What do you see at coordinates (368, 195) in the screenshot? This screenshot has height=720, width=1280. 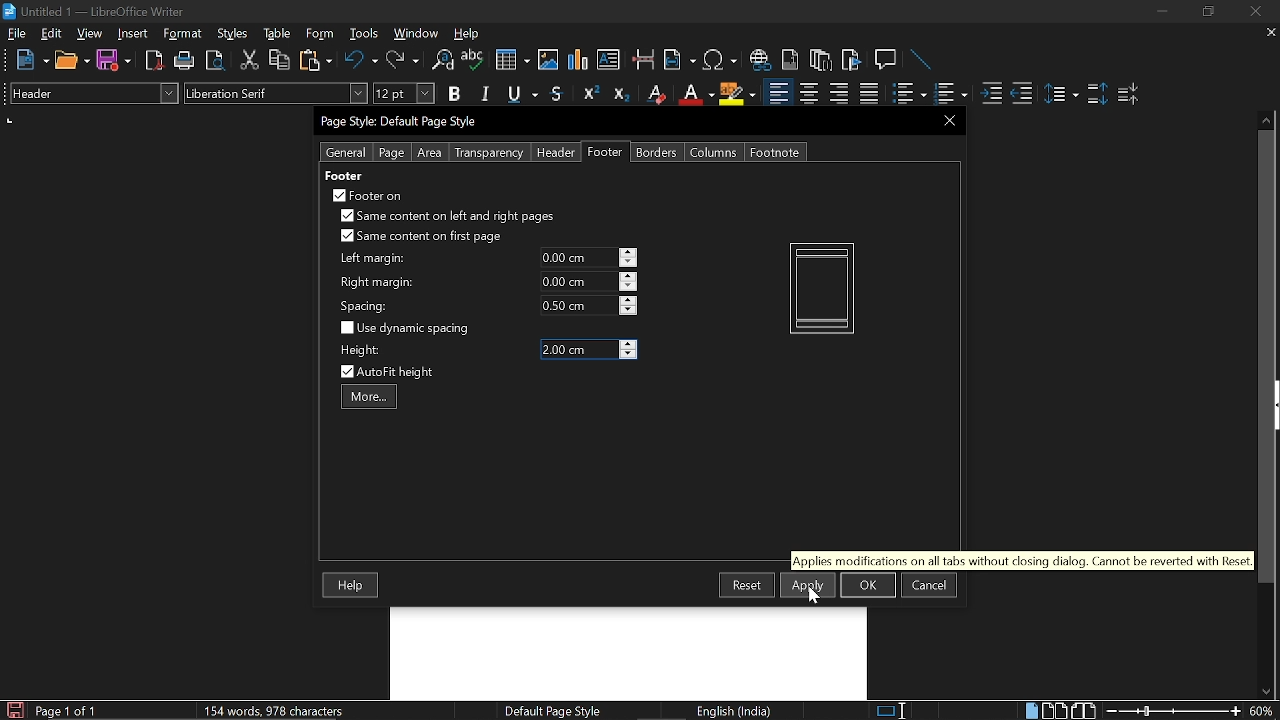 I see `Footer on` at bounding box center [368, 195].